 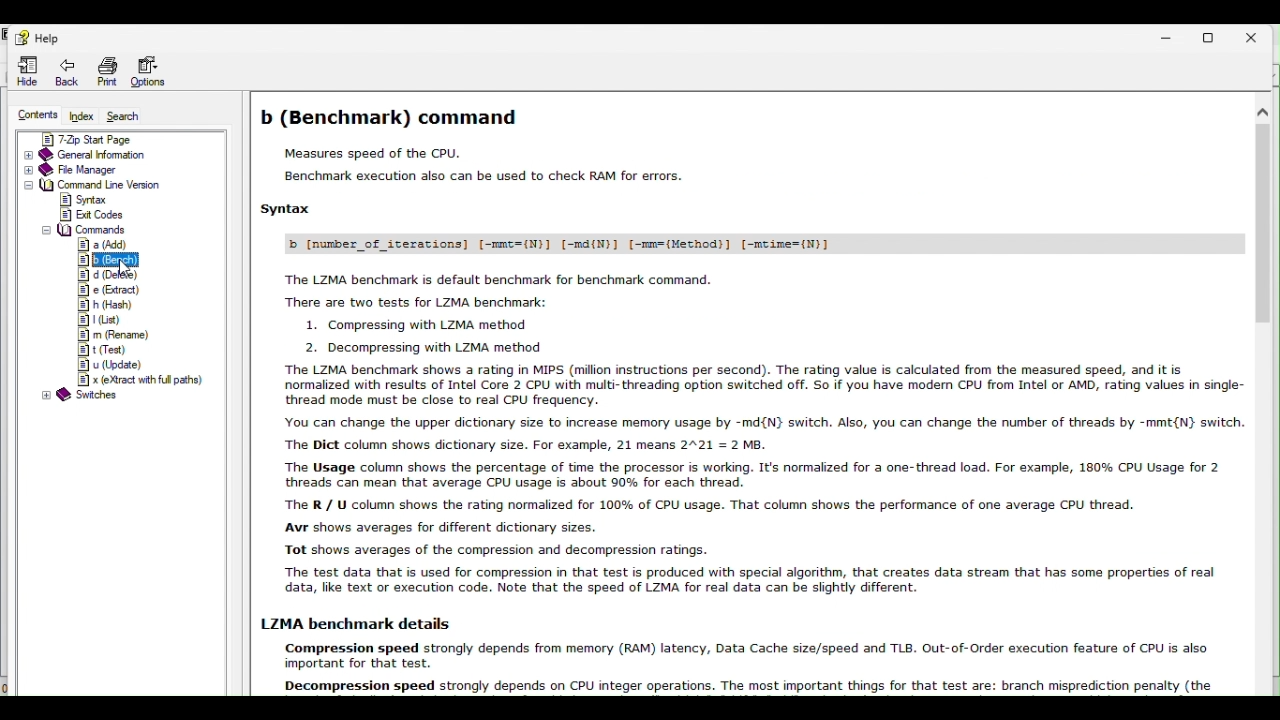 What do you see at coordinates (89, 199) in the screenshot?
I see `syntax` at bounding box center [89, 199].